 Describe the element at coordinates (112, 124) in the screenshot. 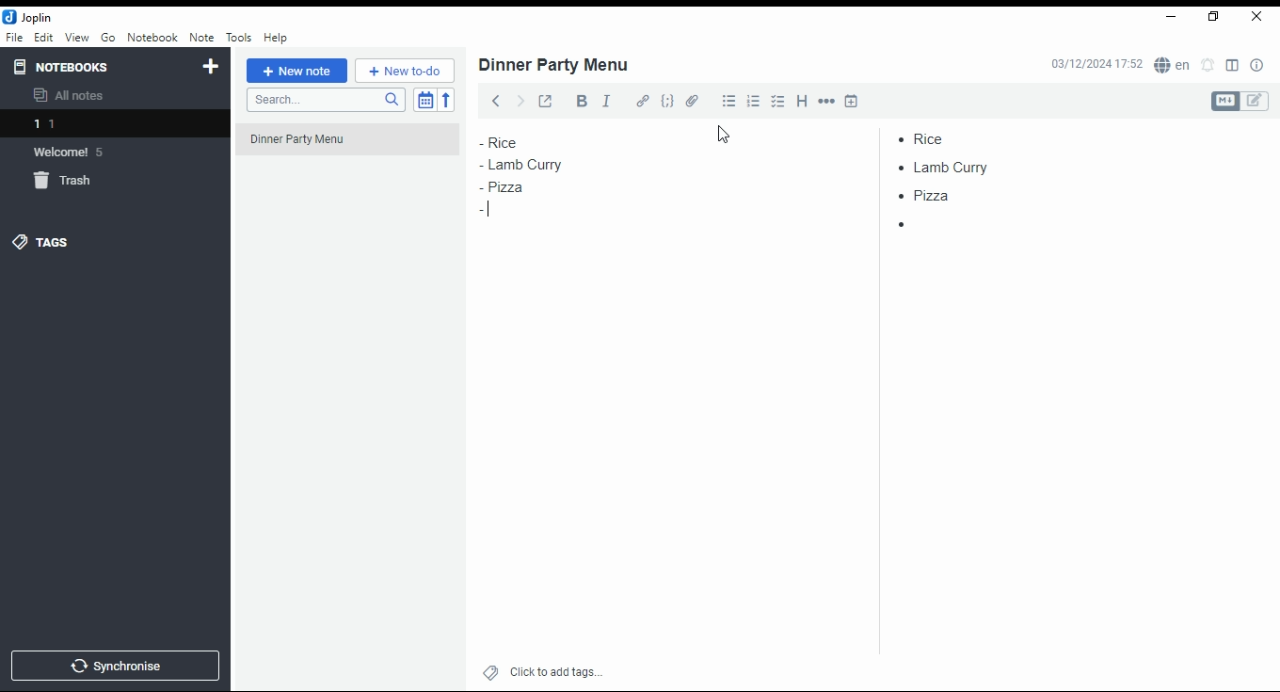

I see `1` at that location.